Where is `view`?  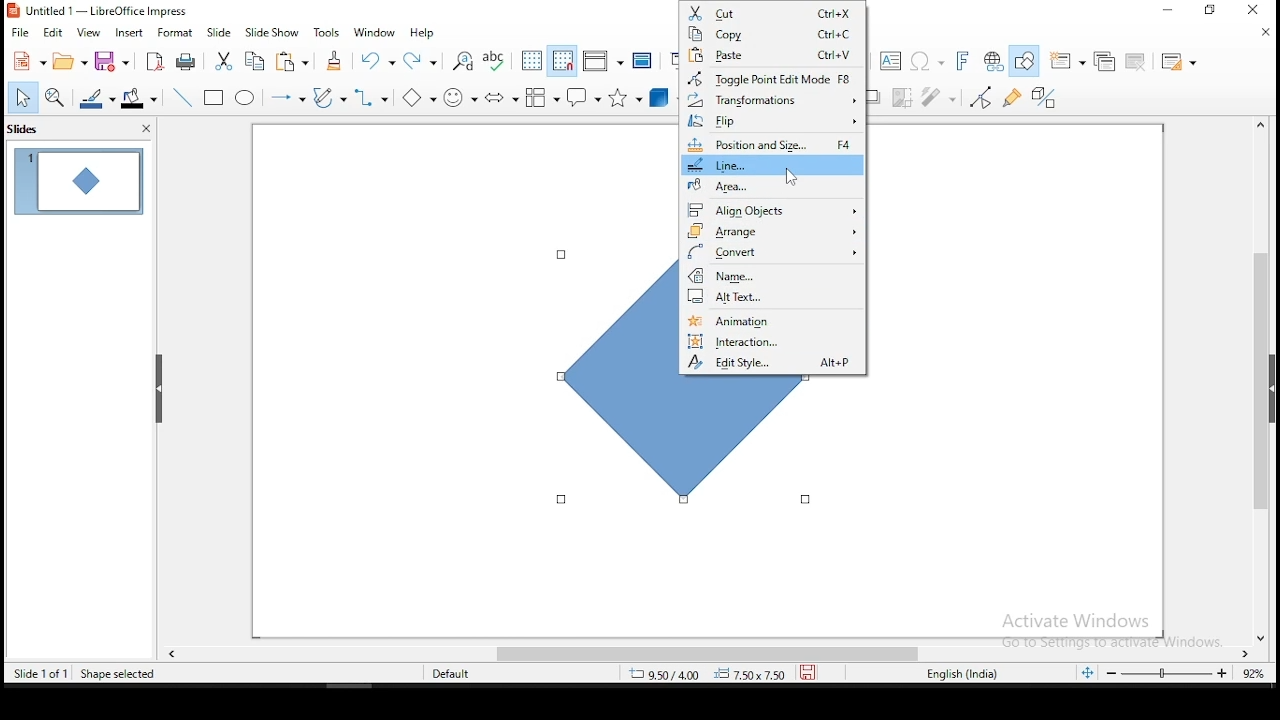
view is located at coordinates (87, 32).